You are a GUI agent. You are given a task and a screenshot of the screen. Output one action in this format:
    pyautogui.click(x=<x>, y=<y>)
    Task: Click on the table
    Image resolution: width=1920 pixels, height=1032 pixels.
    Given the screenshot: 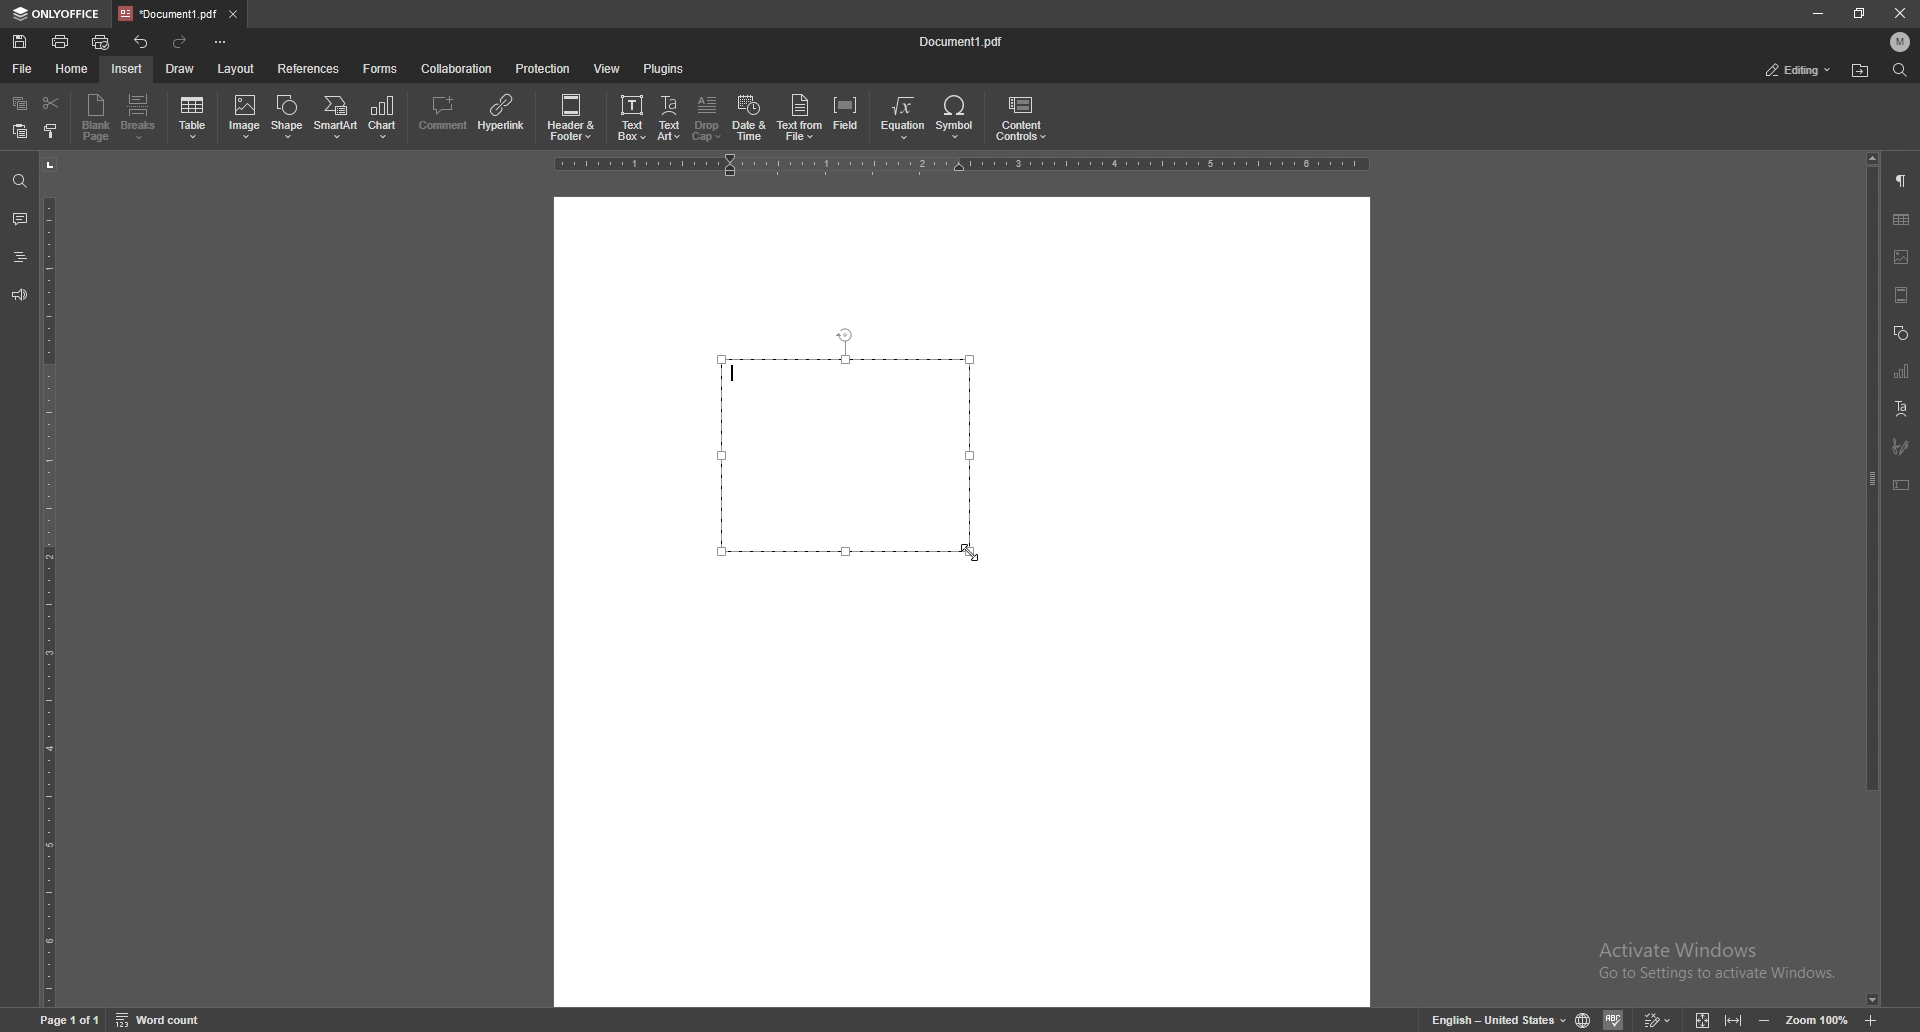 What is the action you would take?
    pyautogui.click(x=194, y=118)
    